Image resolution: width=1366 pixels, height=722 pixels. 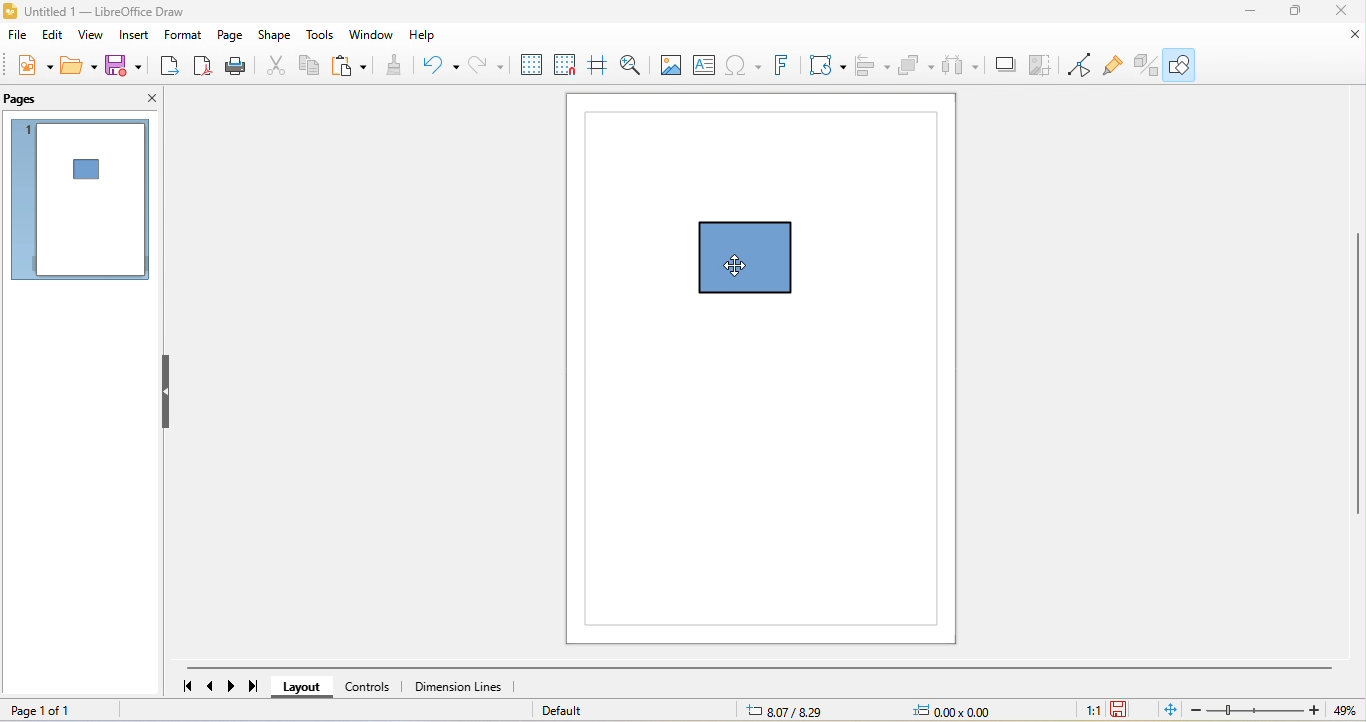 What do you see at coordinates (102, 13) in the screenshot?
I see `untitled 1- libre office draw` at bounding box center [102, 13].